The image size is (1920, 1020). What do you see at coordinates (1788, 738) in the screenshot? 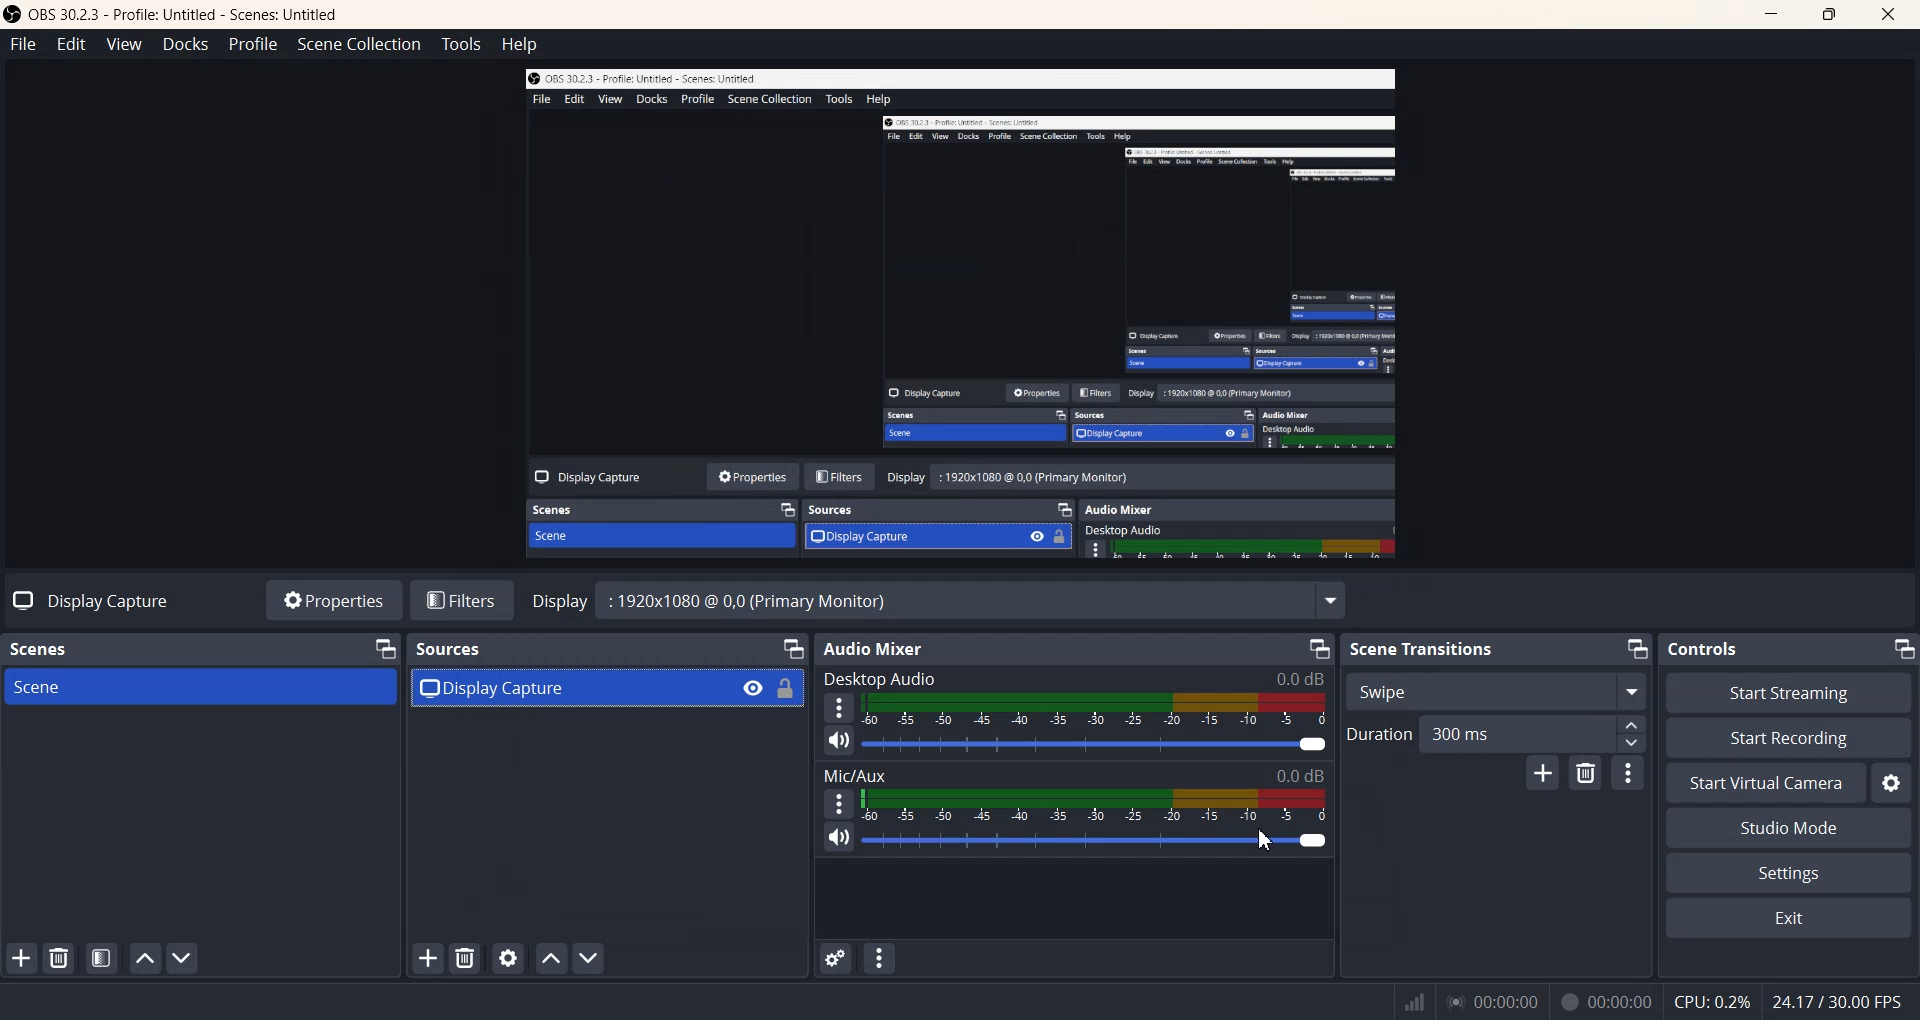
I see `Start Recording` at bounding box center [1788, 738].